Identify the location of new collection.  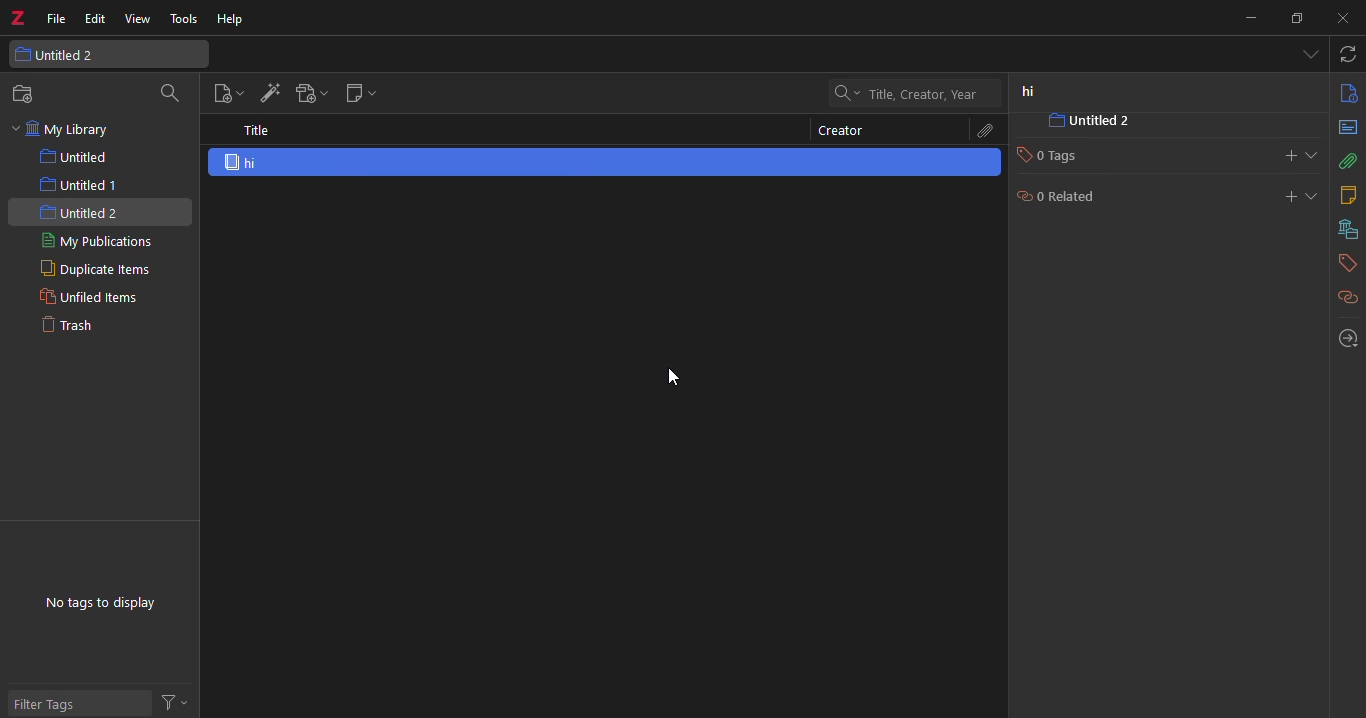
(25, 94).